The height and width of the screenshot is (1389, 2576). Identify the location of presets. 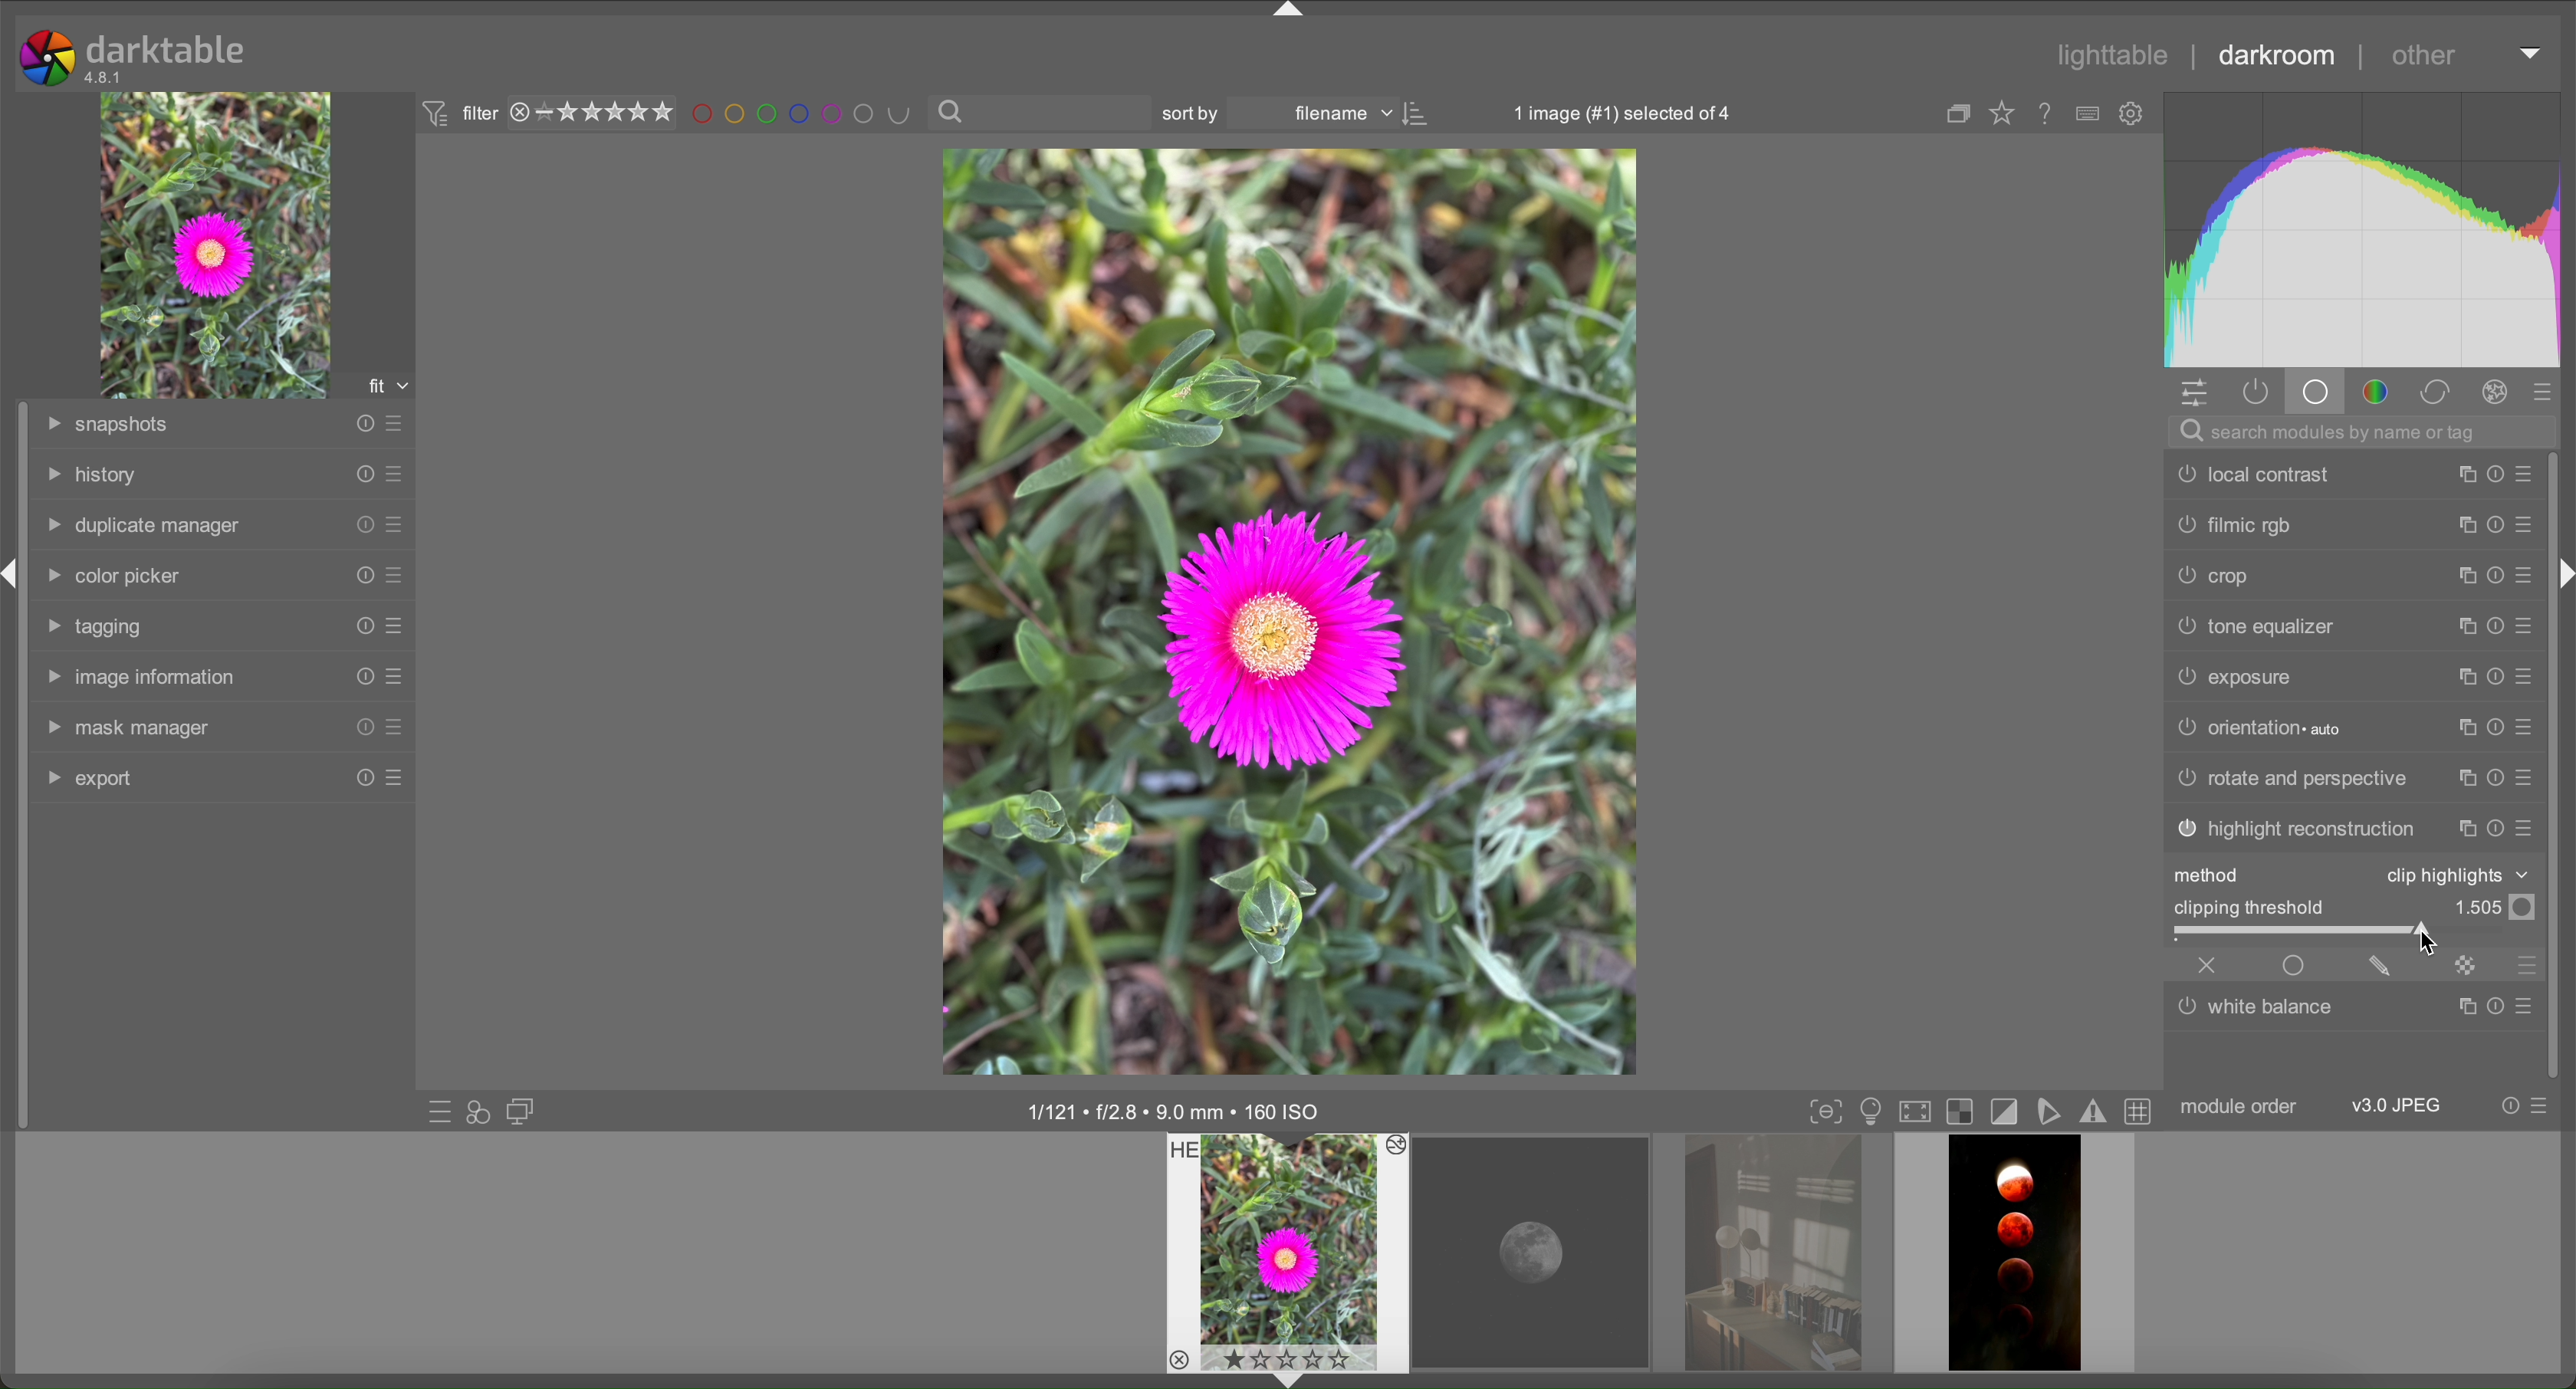
(2528, 965).